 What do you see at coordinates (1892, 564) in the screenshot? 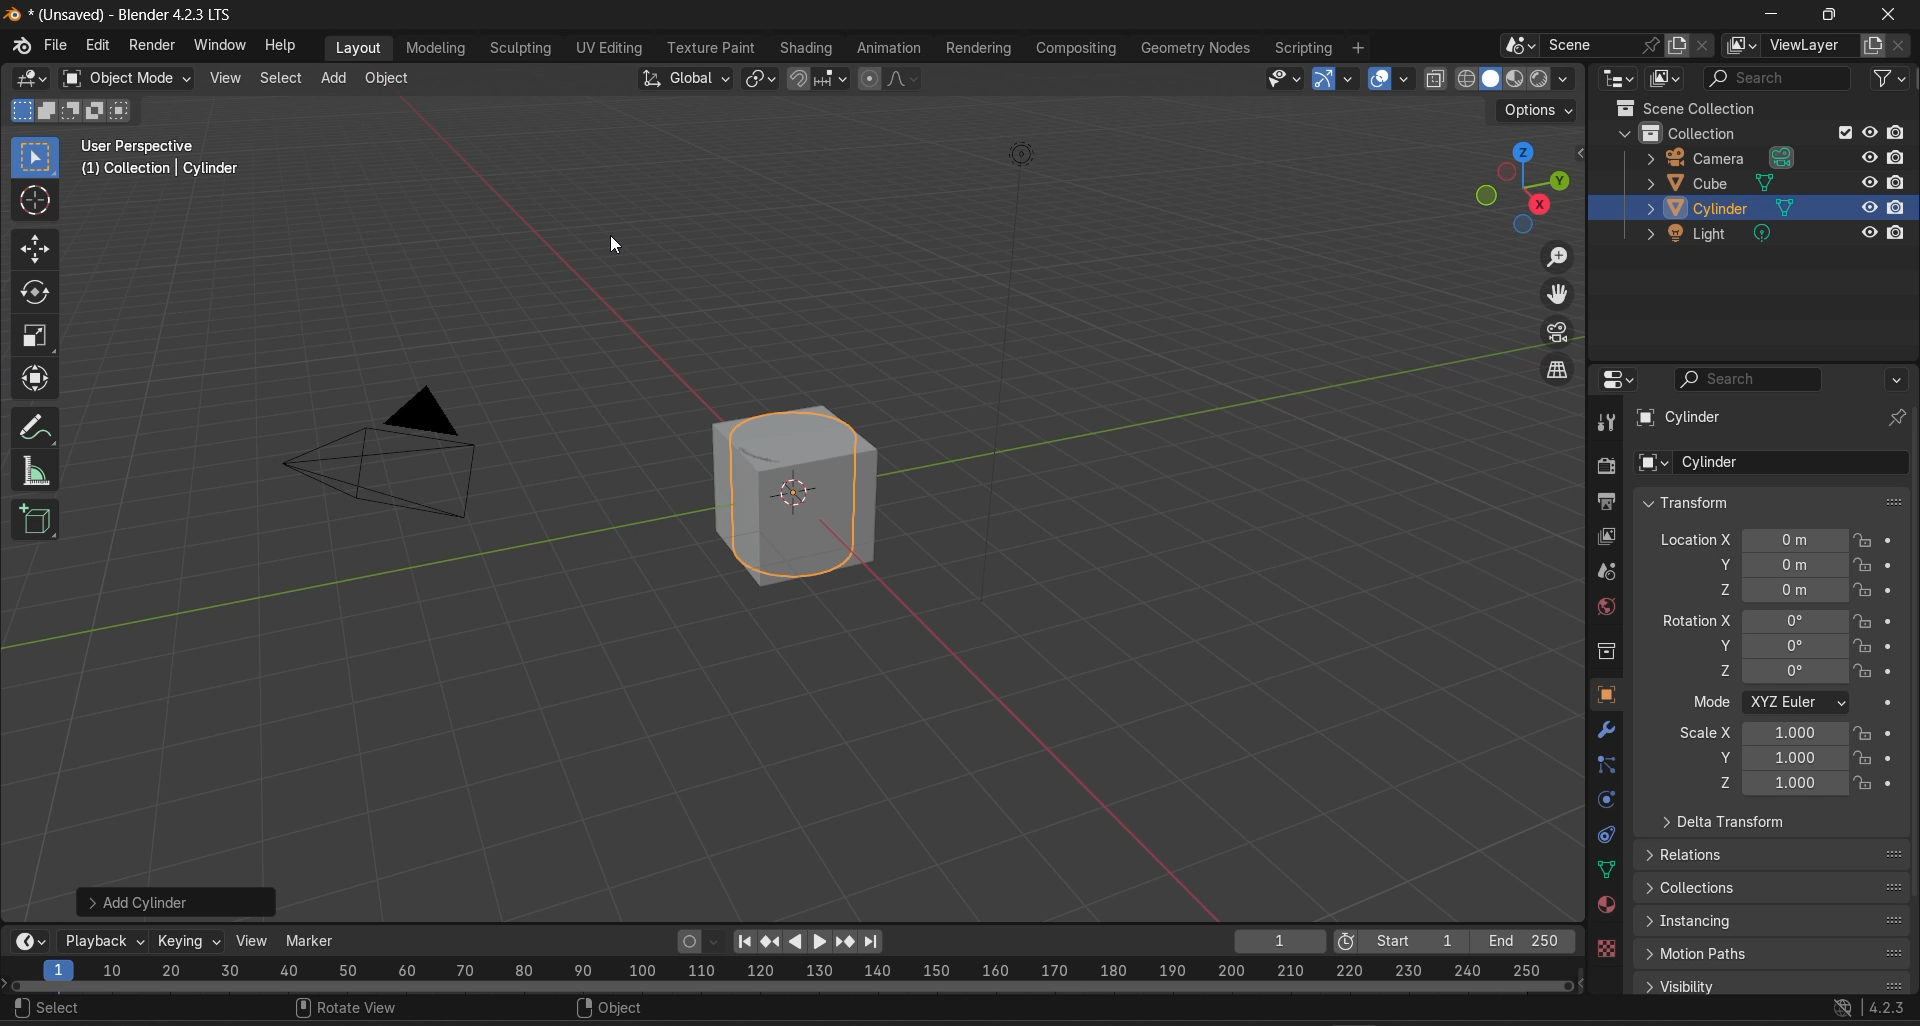
I see `animate property` at bounding box center [1892, 564].